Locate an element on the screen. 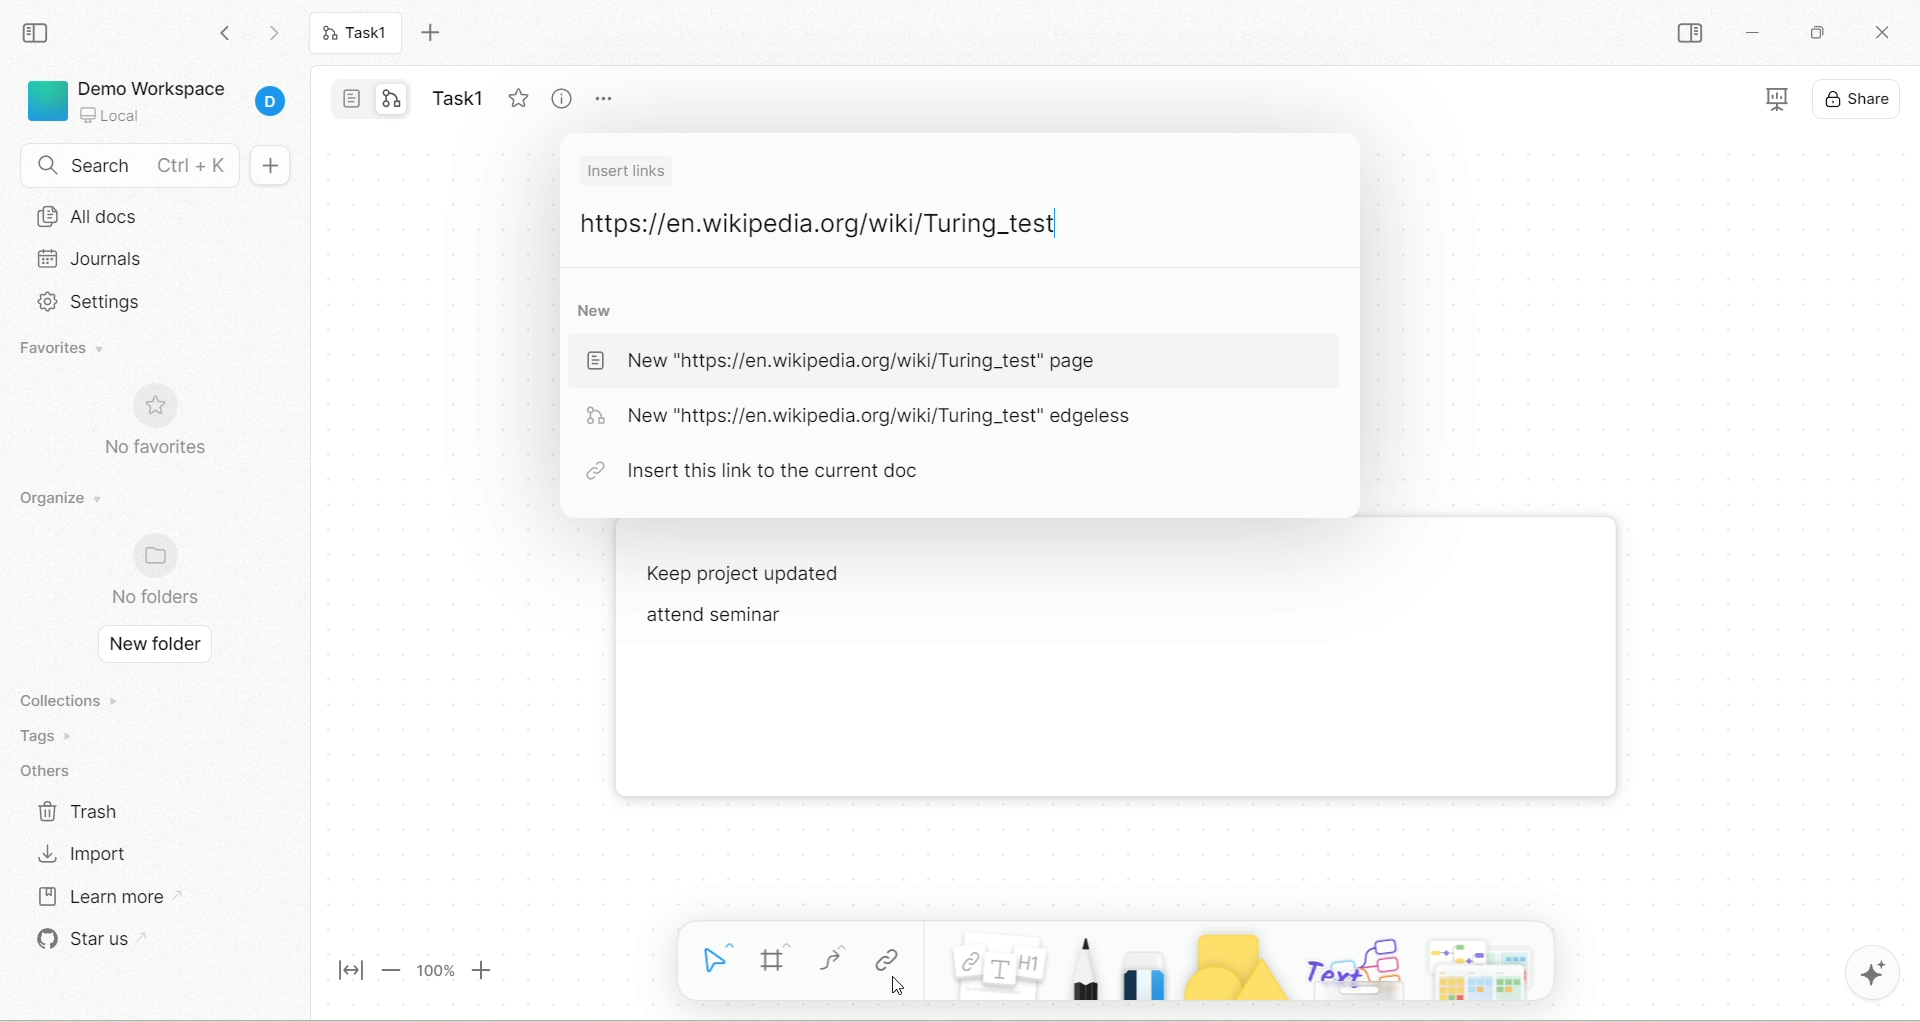 The height and width of the screenshot is (1022, 1920). go backward is located at coordinates (223, 31).